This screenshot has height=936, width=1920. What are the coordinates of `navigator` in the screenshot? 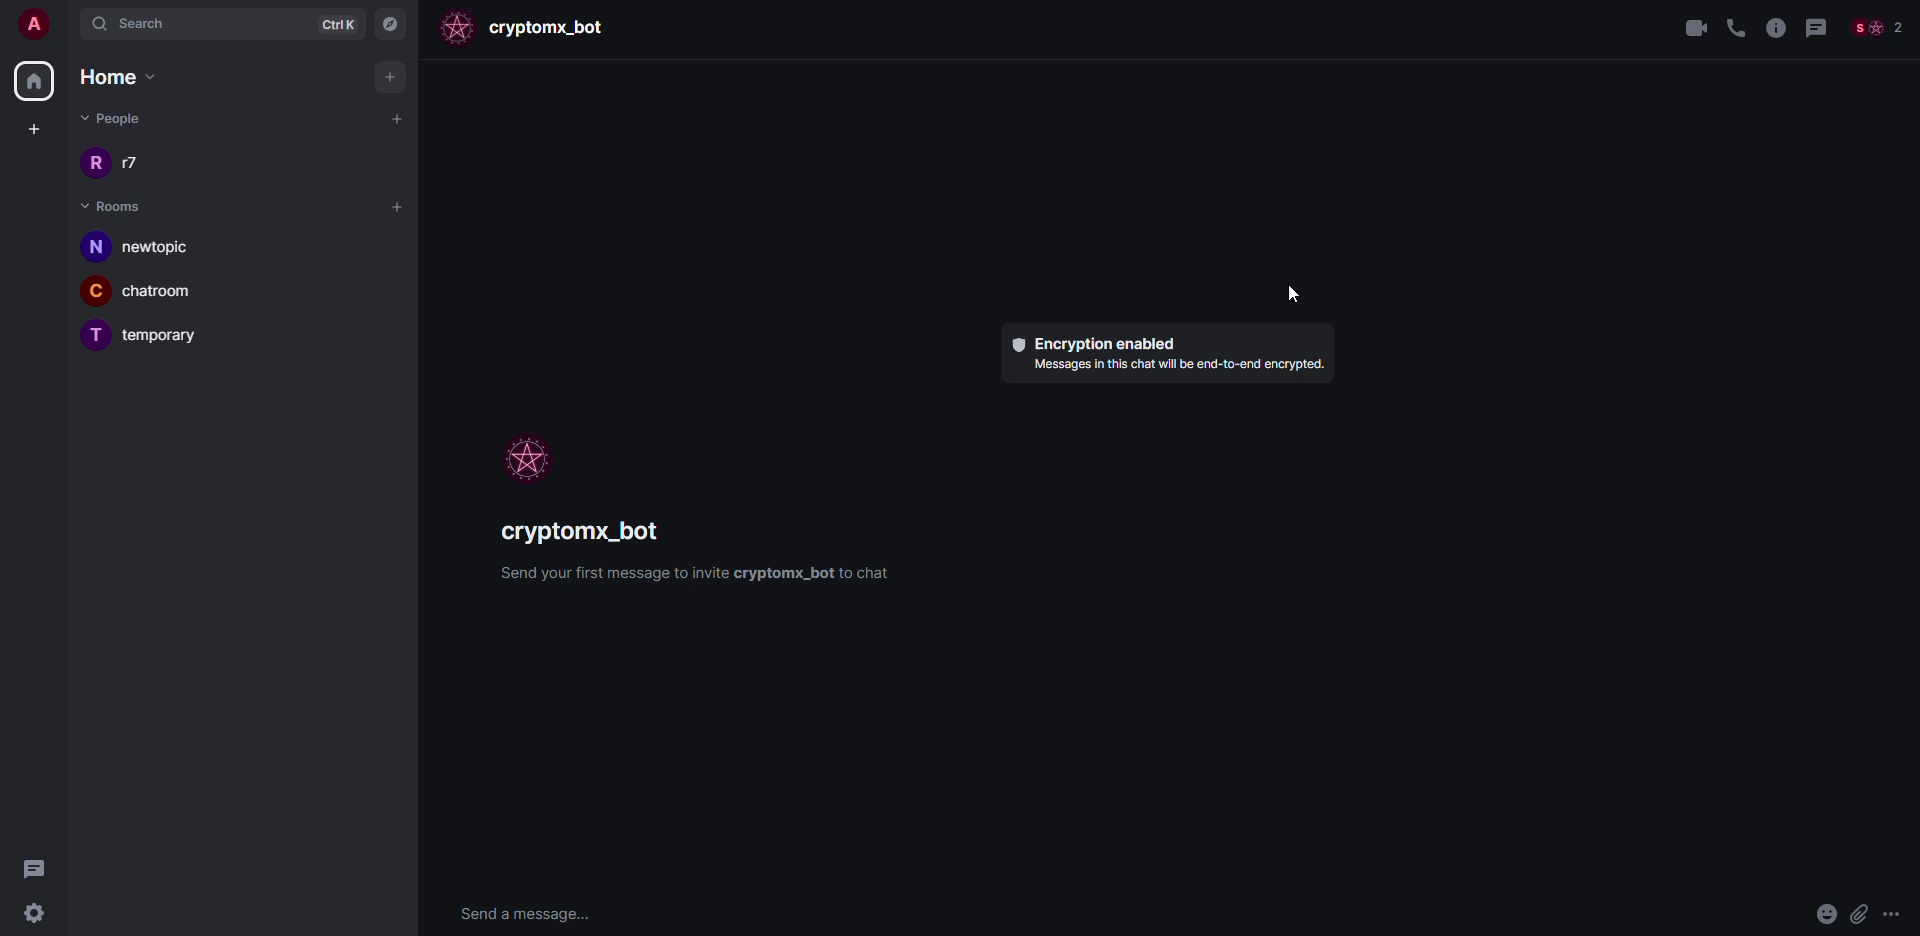 It's located at (391, 25).